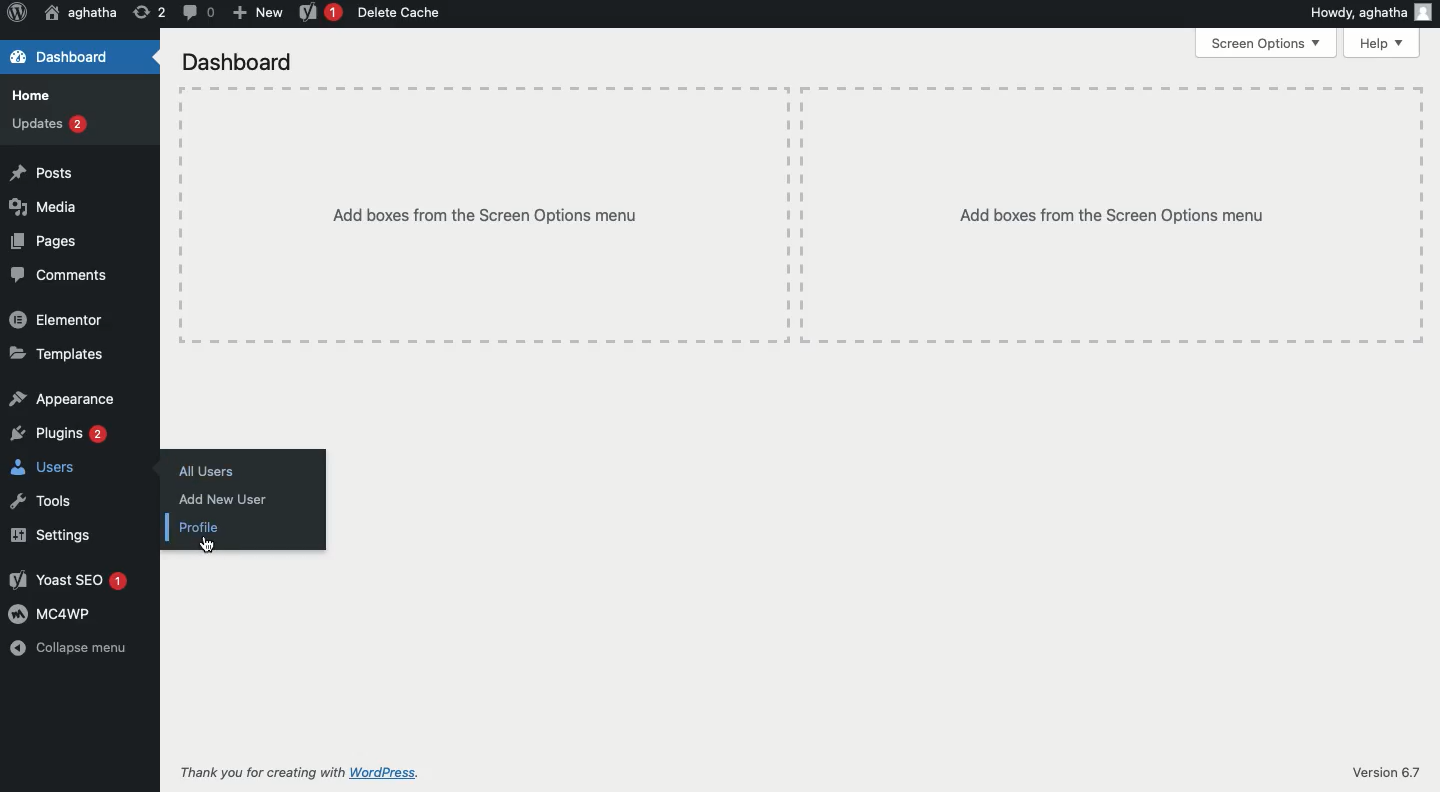 The image size is (1440, 792). Describe the element at coordinates (41, 242) in the screenshot. I see `Pages` at that location.